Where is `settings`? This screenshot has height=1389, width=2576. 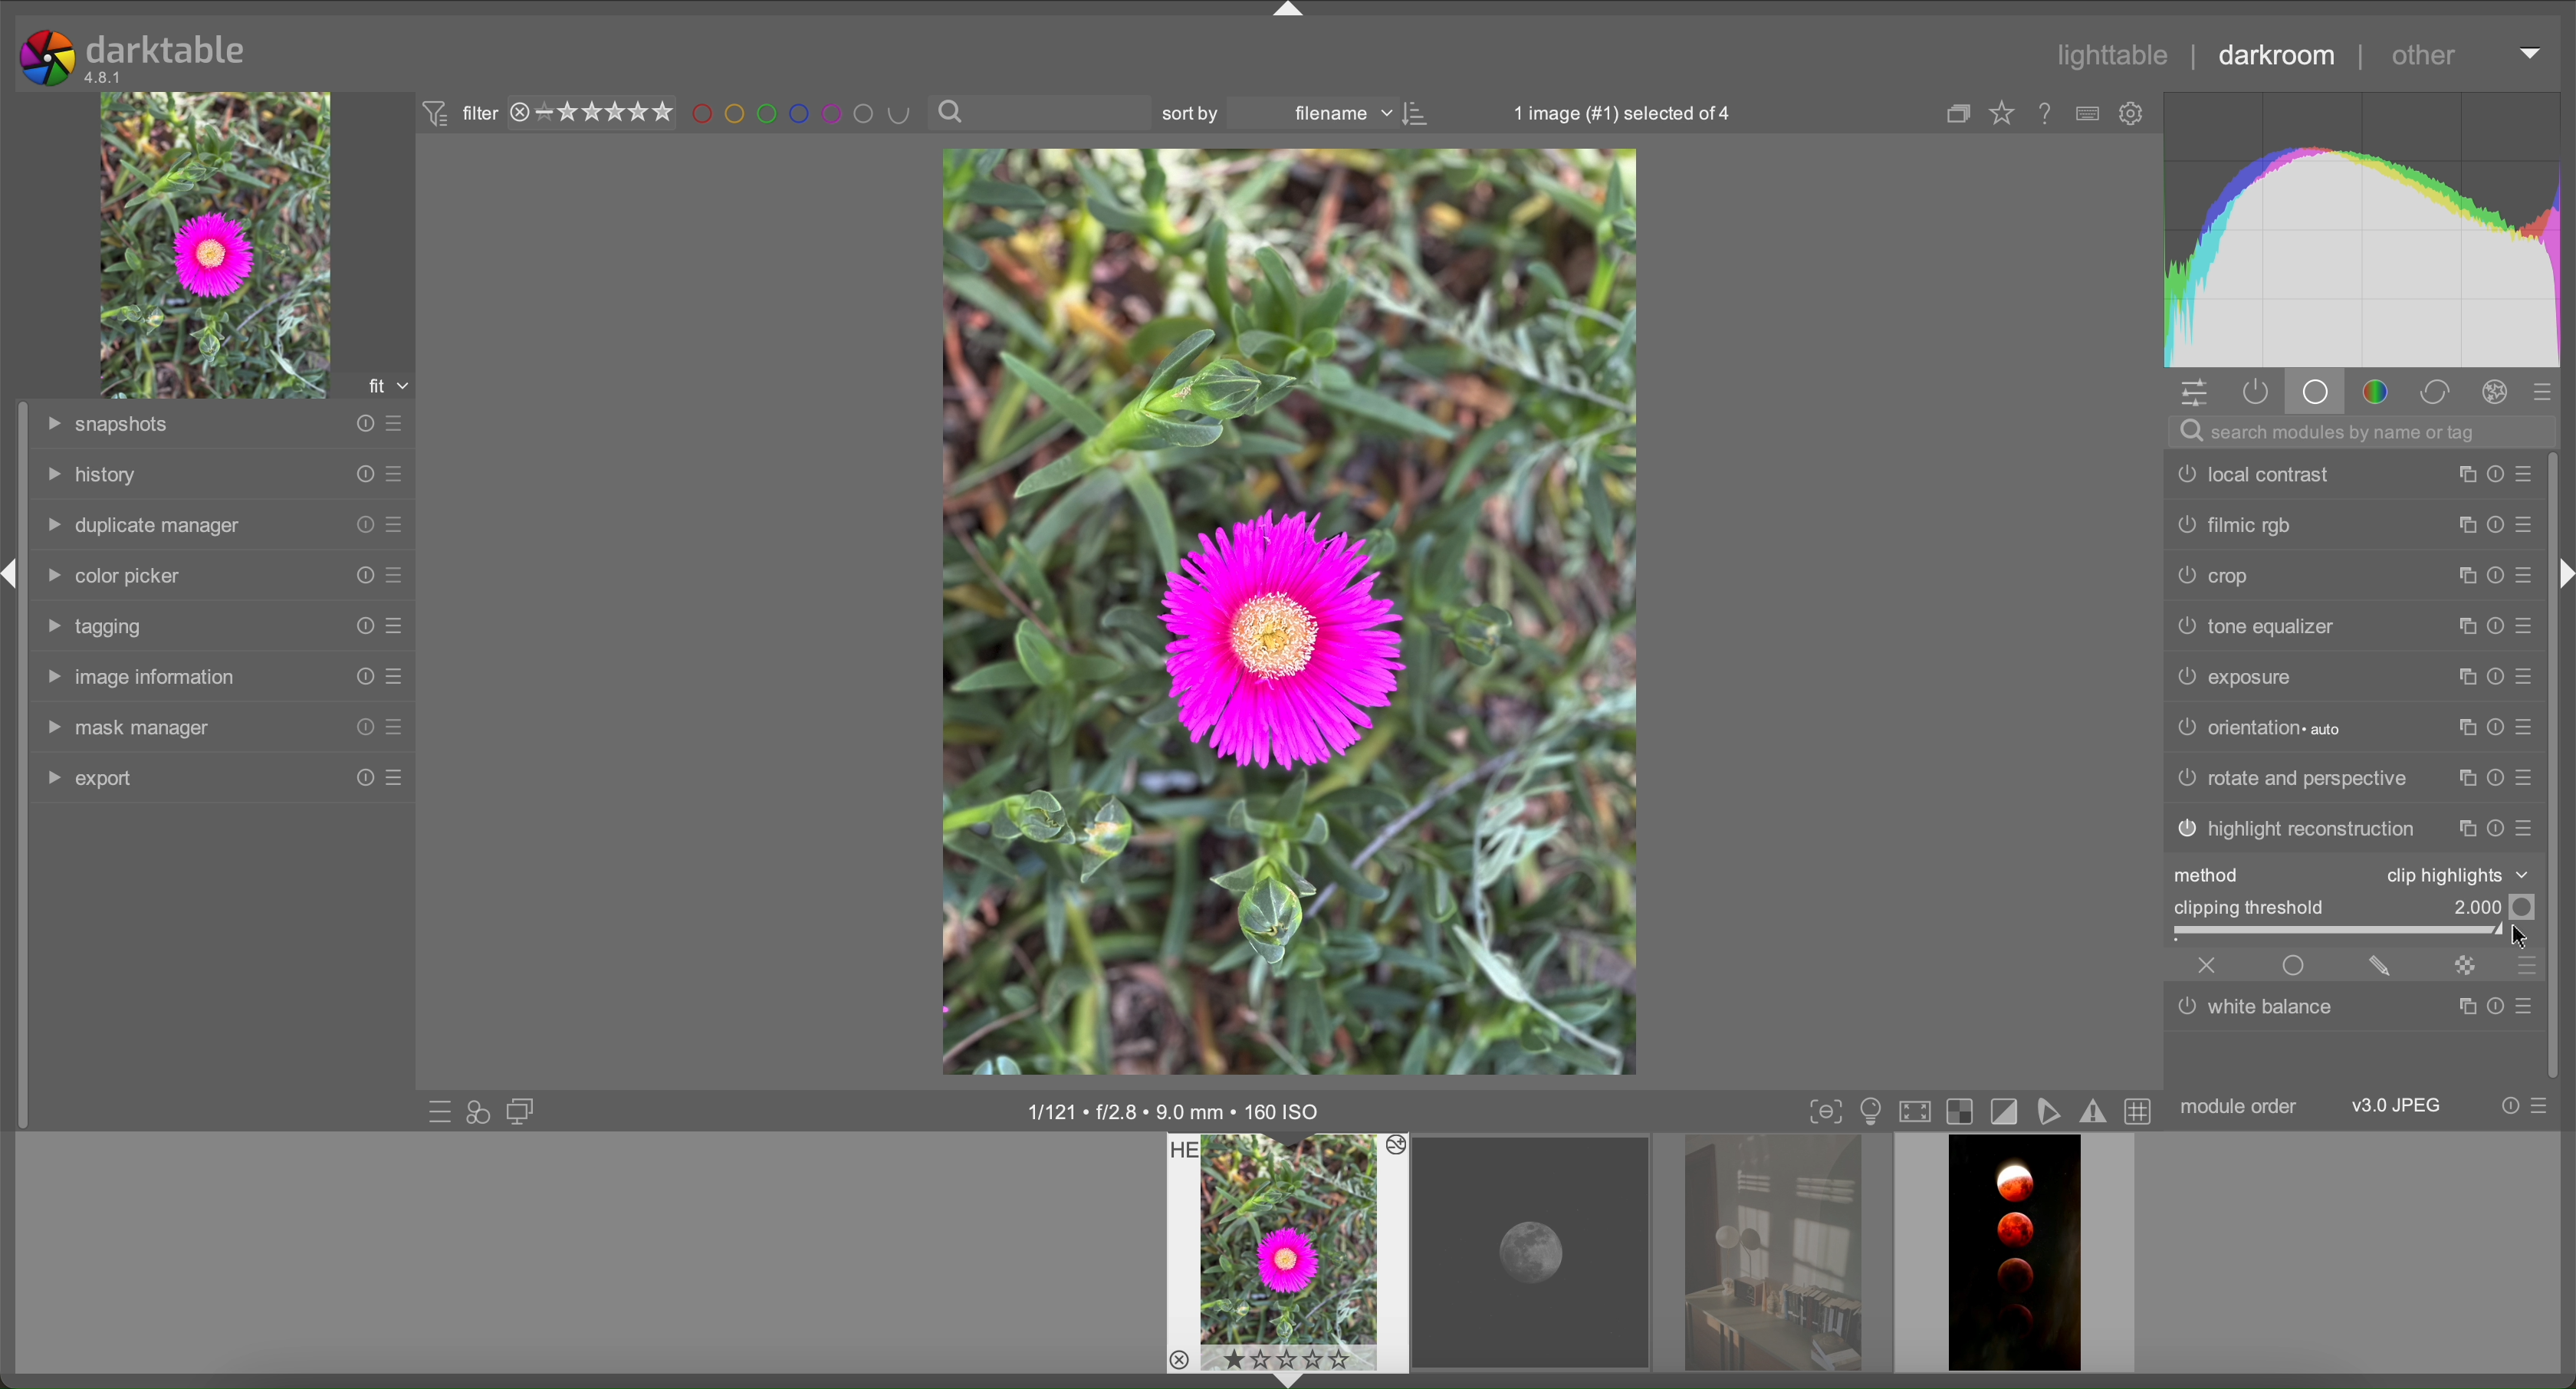
settings is located at coordinates (2197, 393).